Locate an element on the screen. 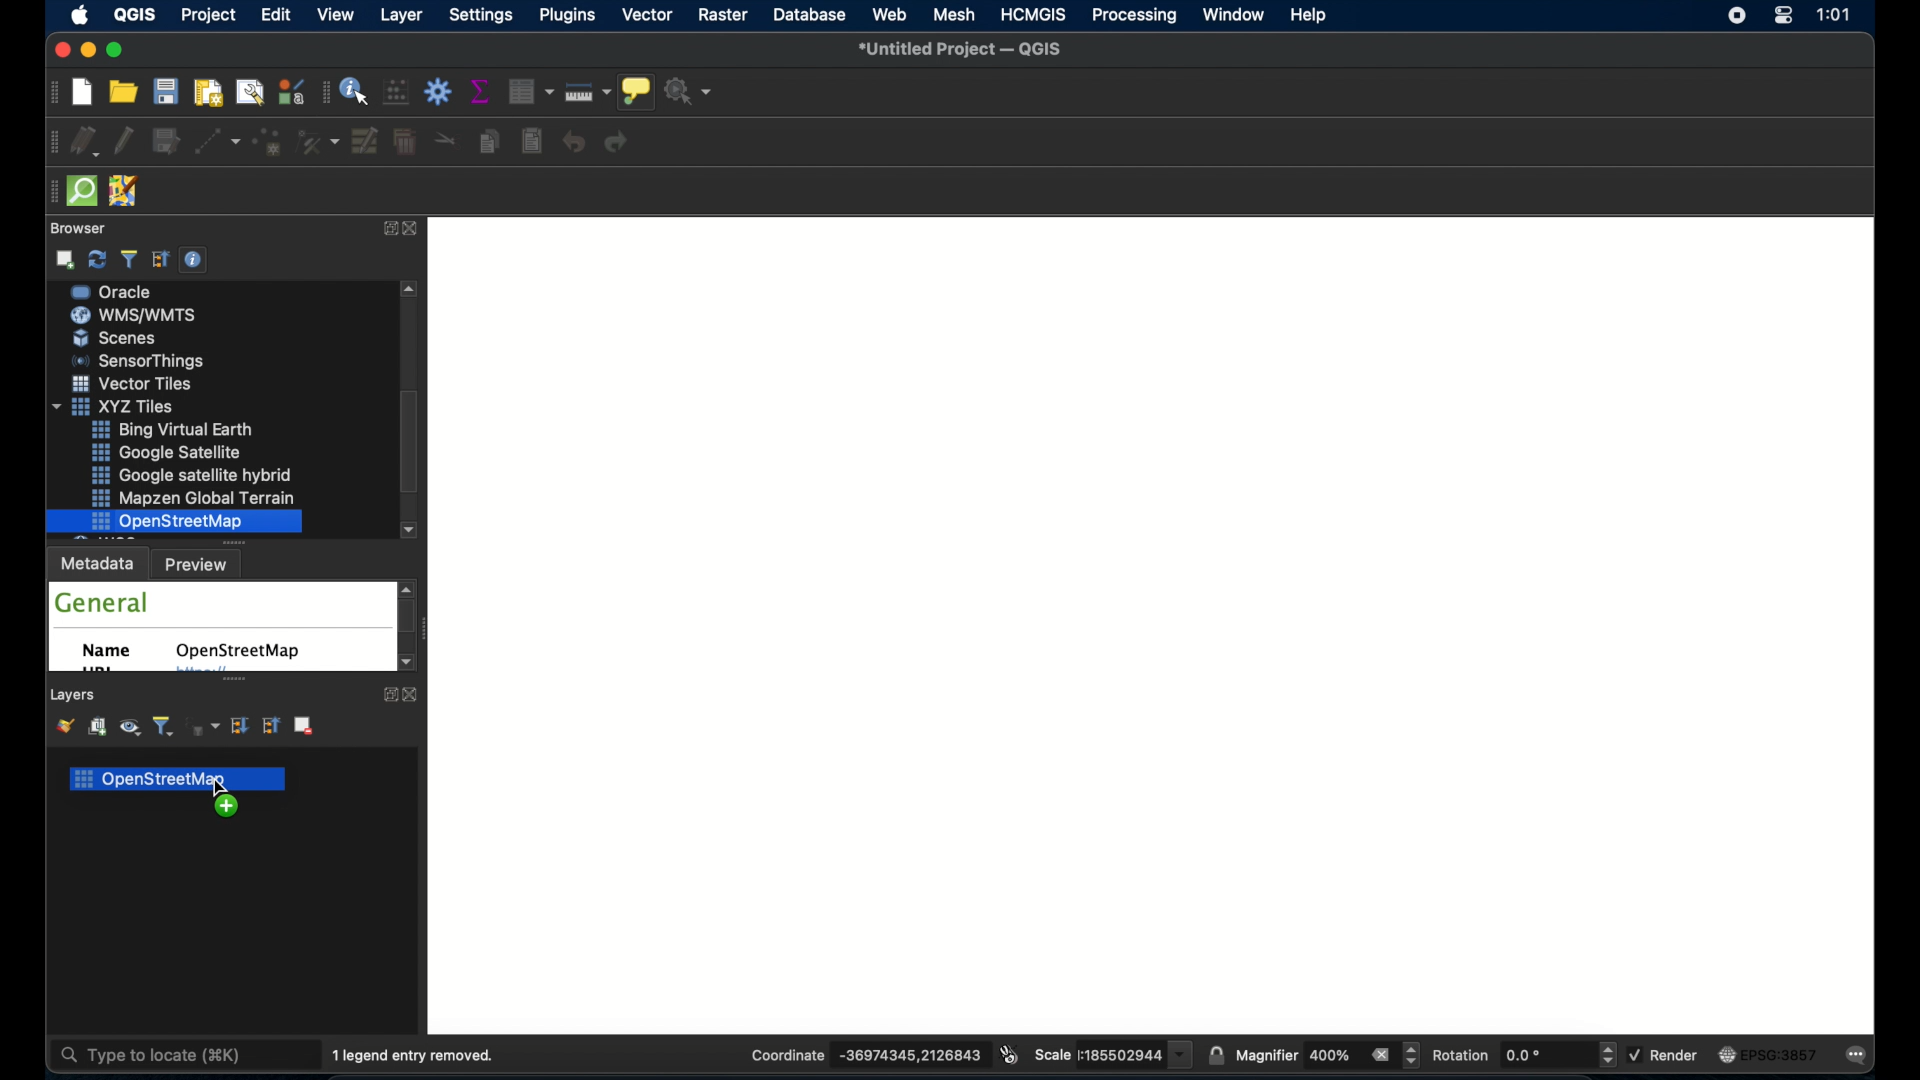 Image resolution: width=1920 pixels, height=1080 pixels. enable/disable properties widget is located at coordinates (193, 259).